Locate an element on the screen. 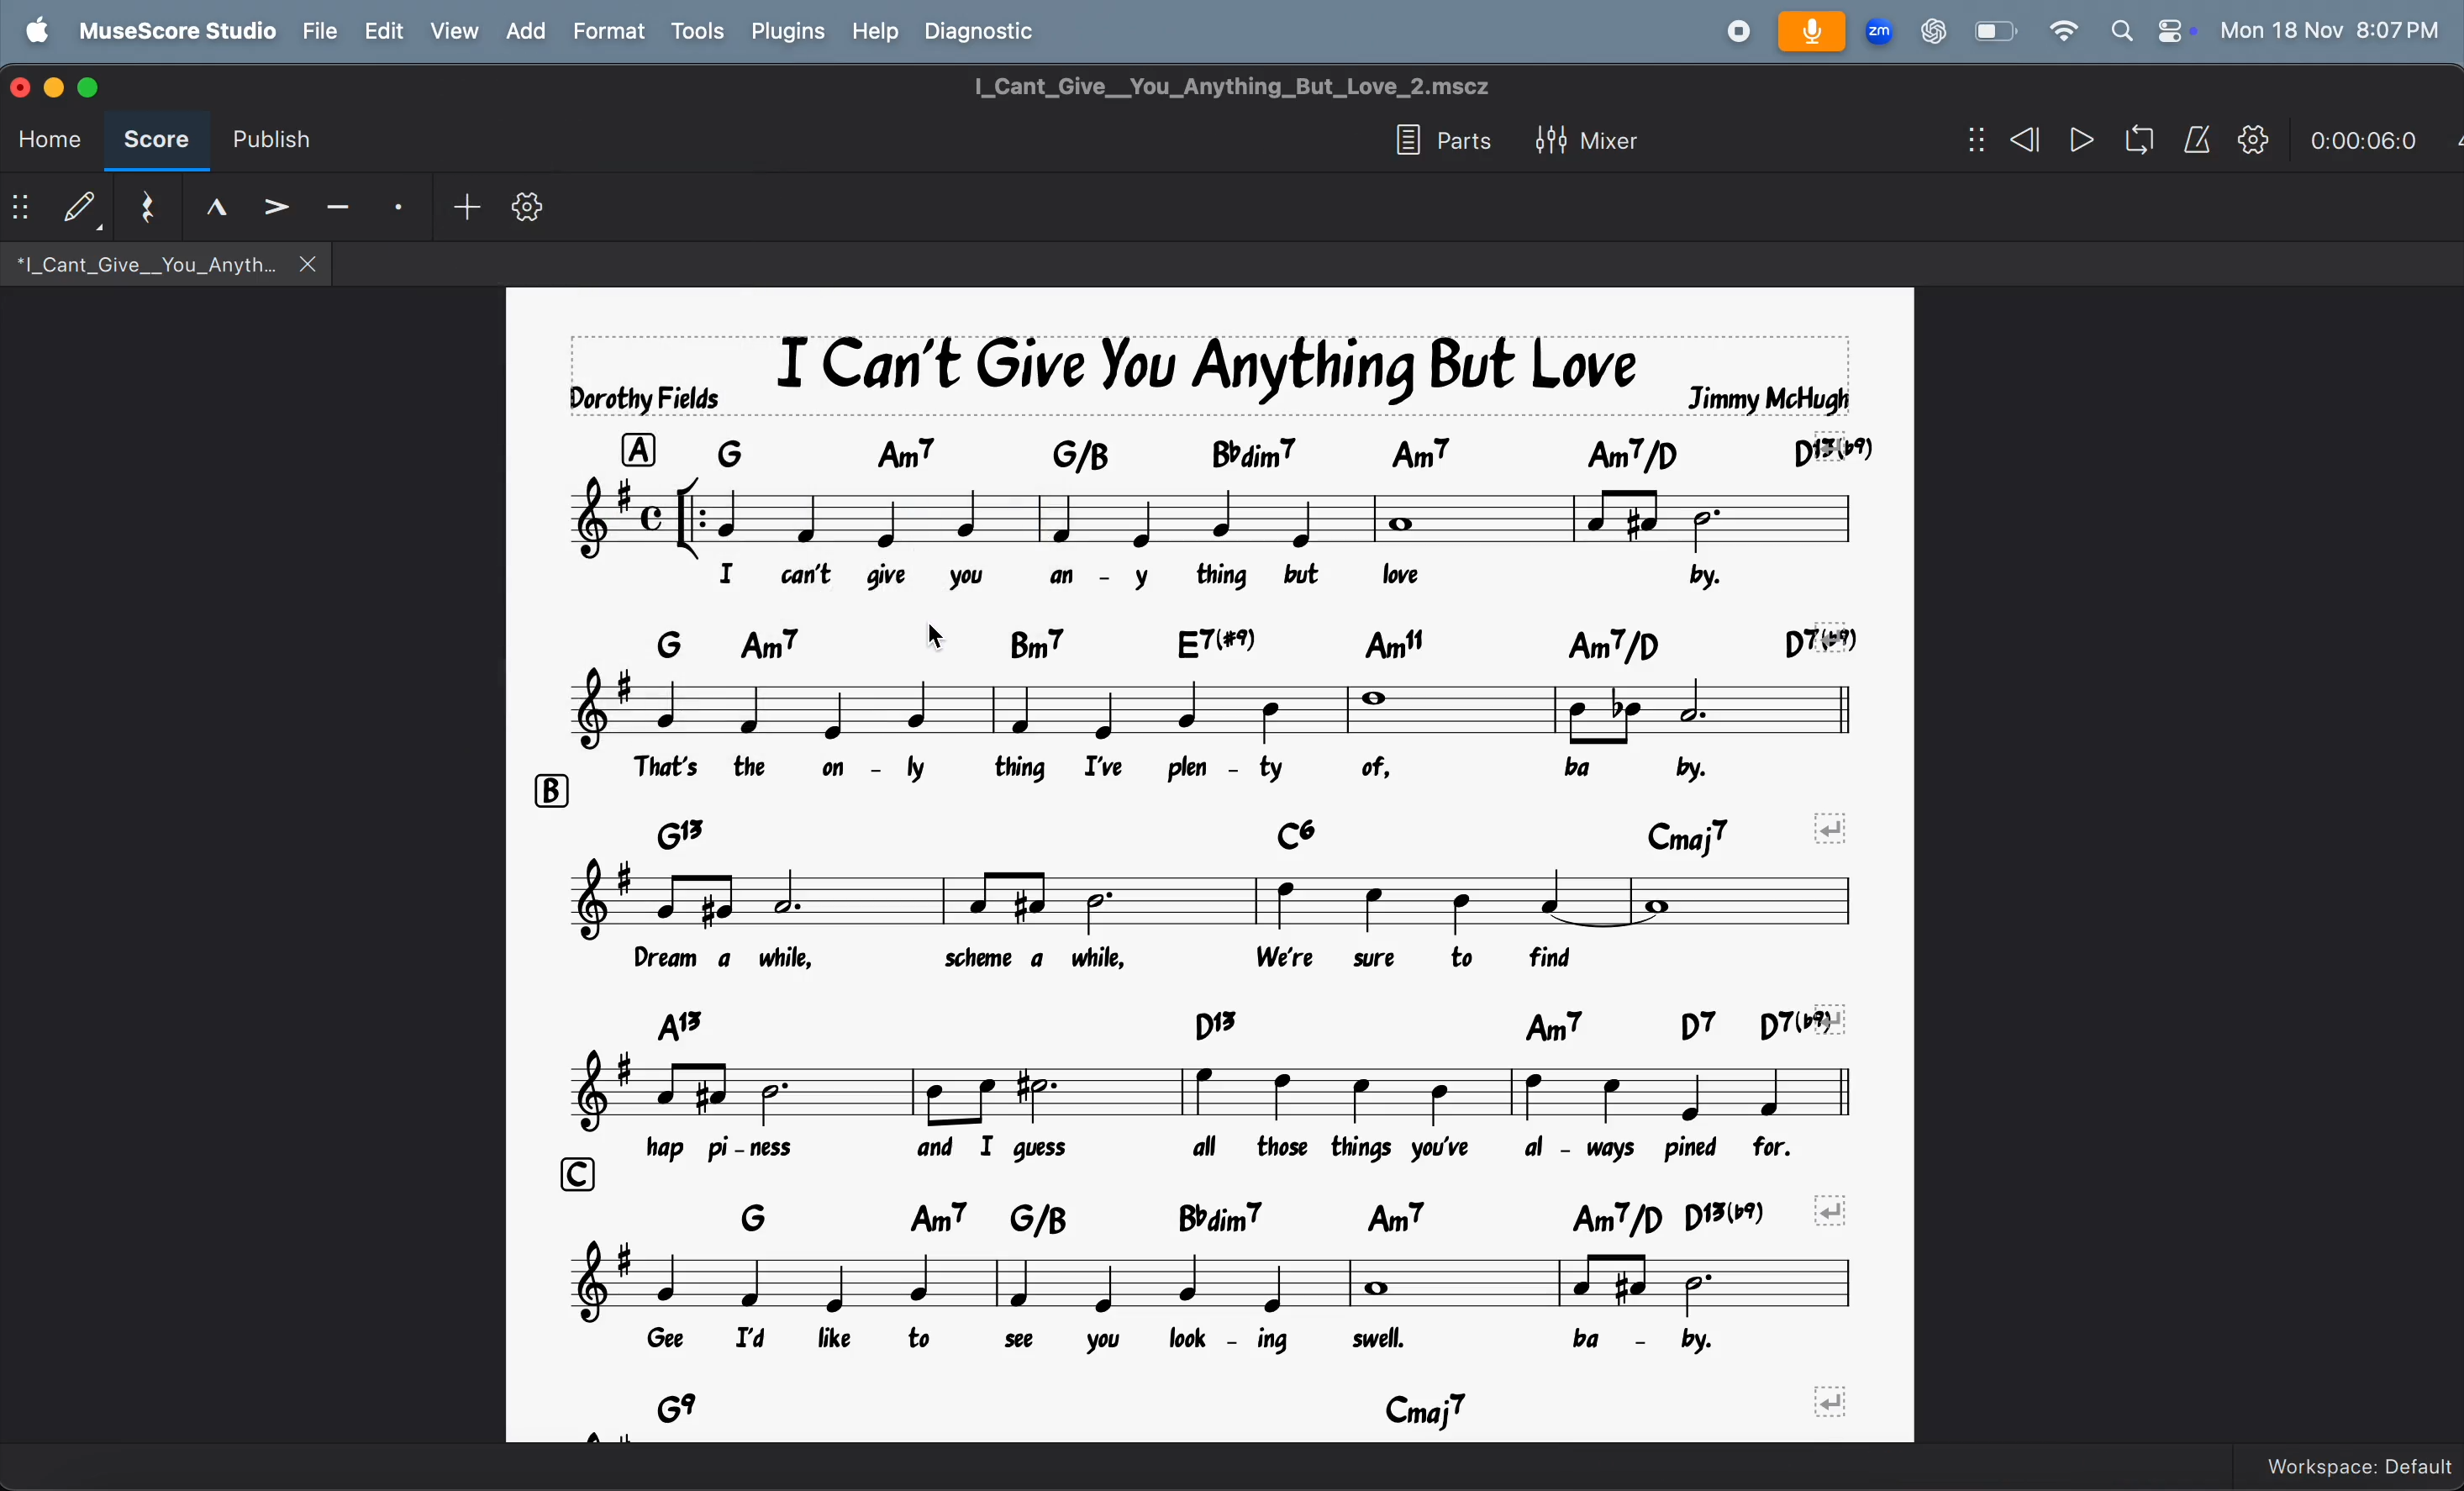  lyrics is located at coordinates (1251, 1150).